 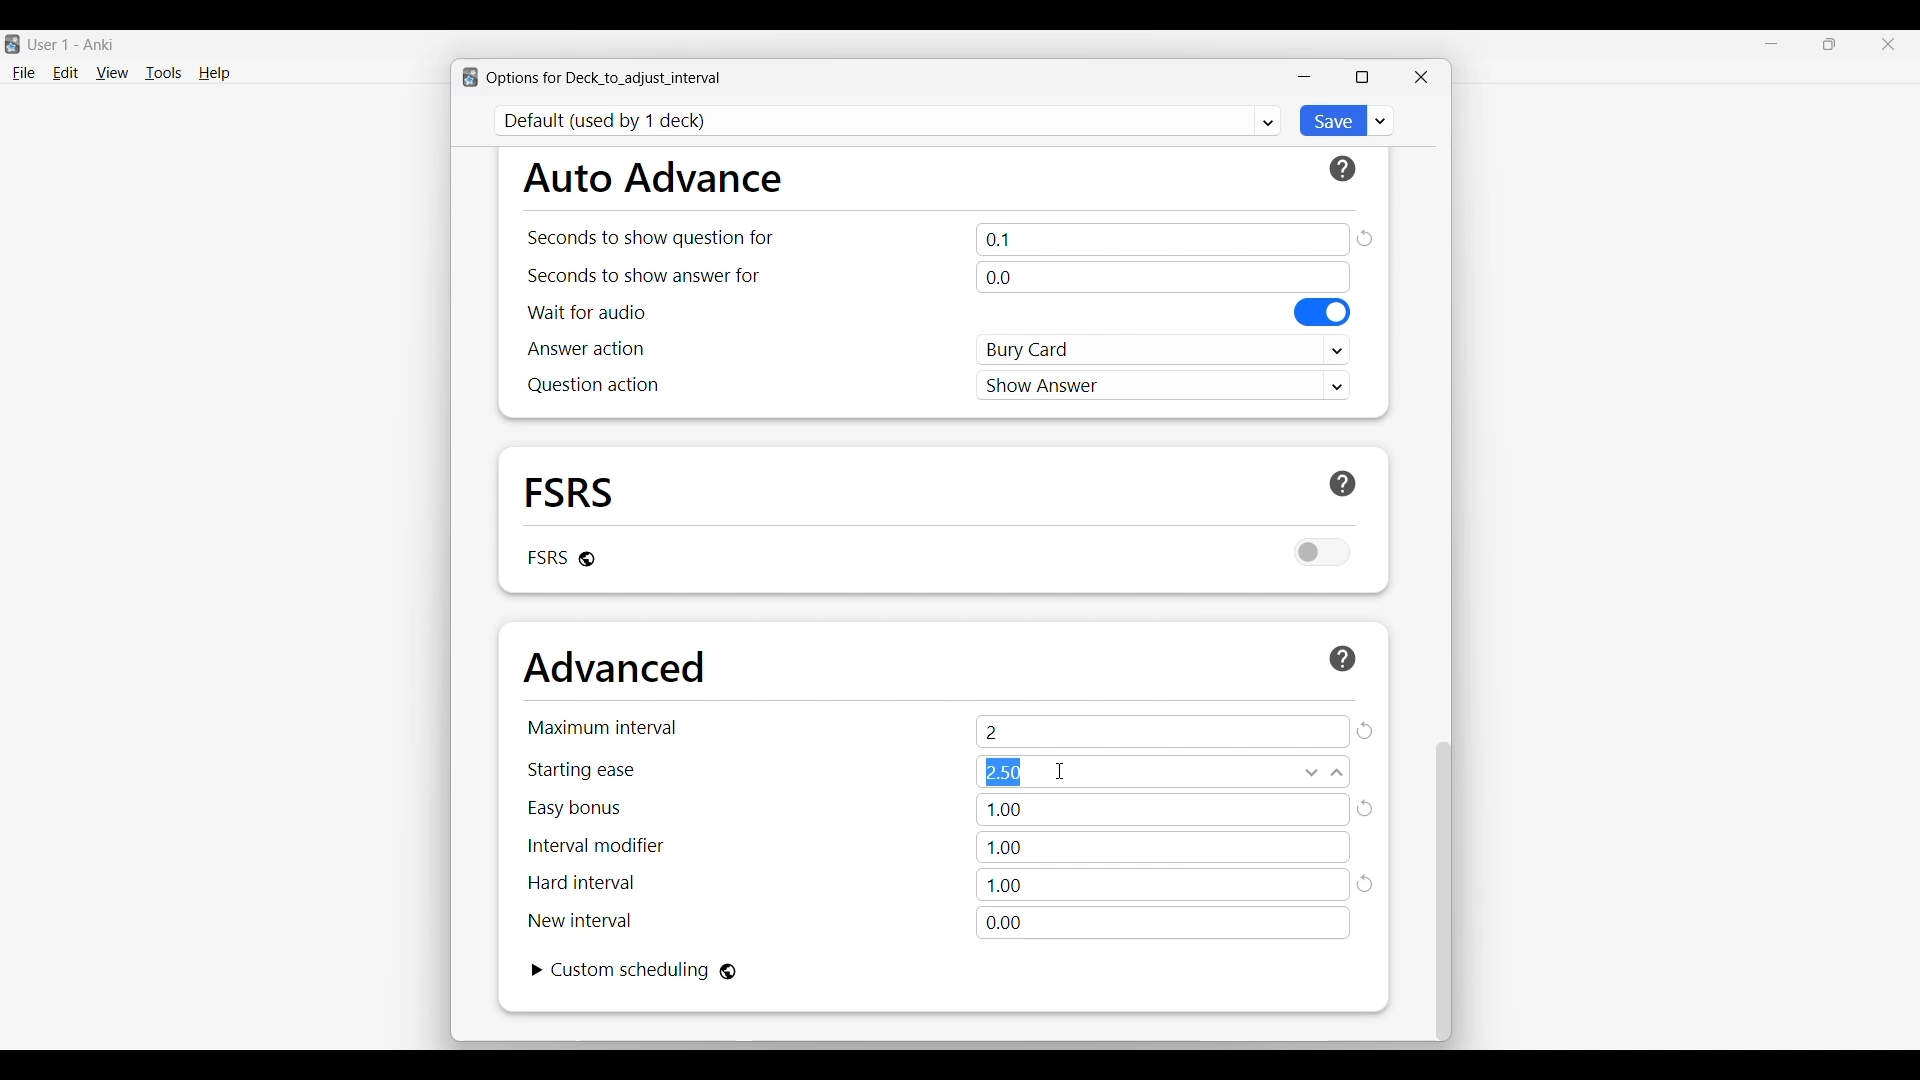 I want to click on Show interface in smaller tab, so click(x=1830, y=44).